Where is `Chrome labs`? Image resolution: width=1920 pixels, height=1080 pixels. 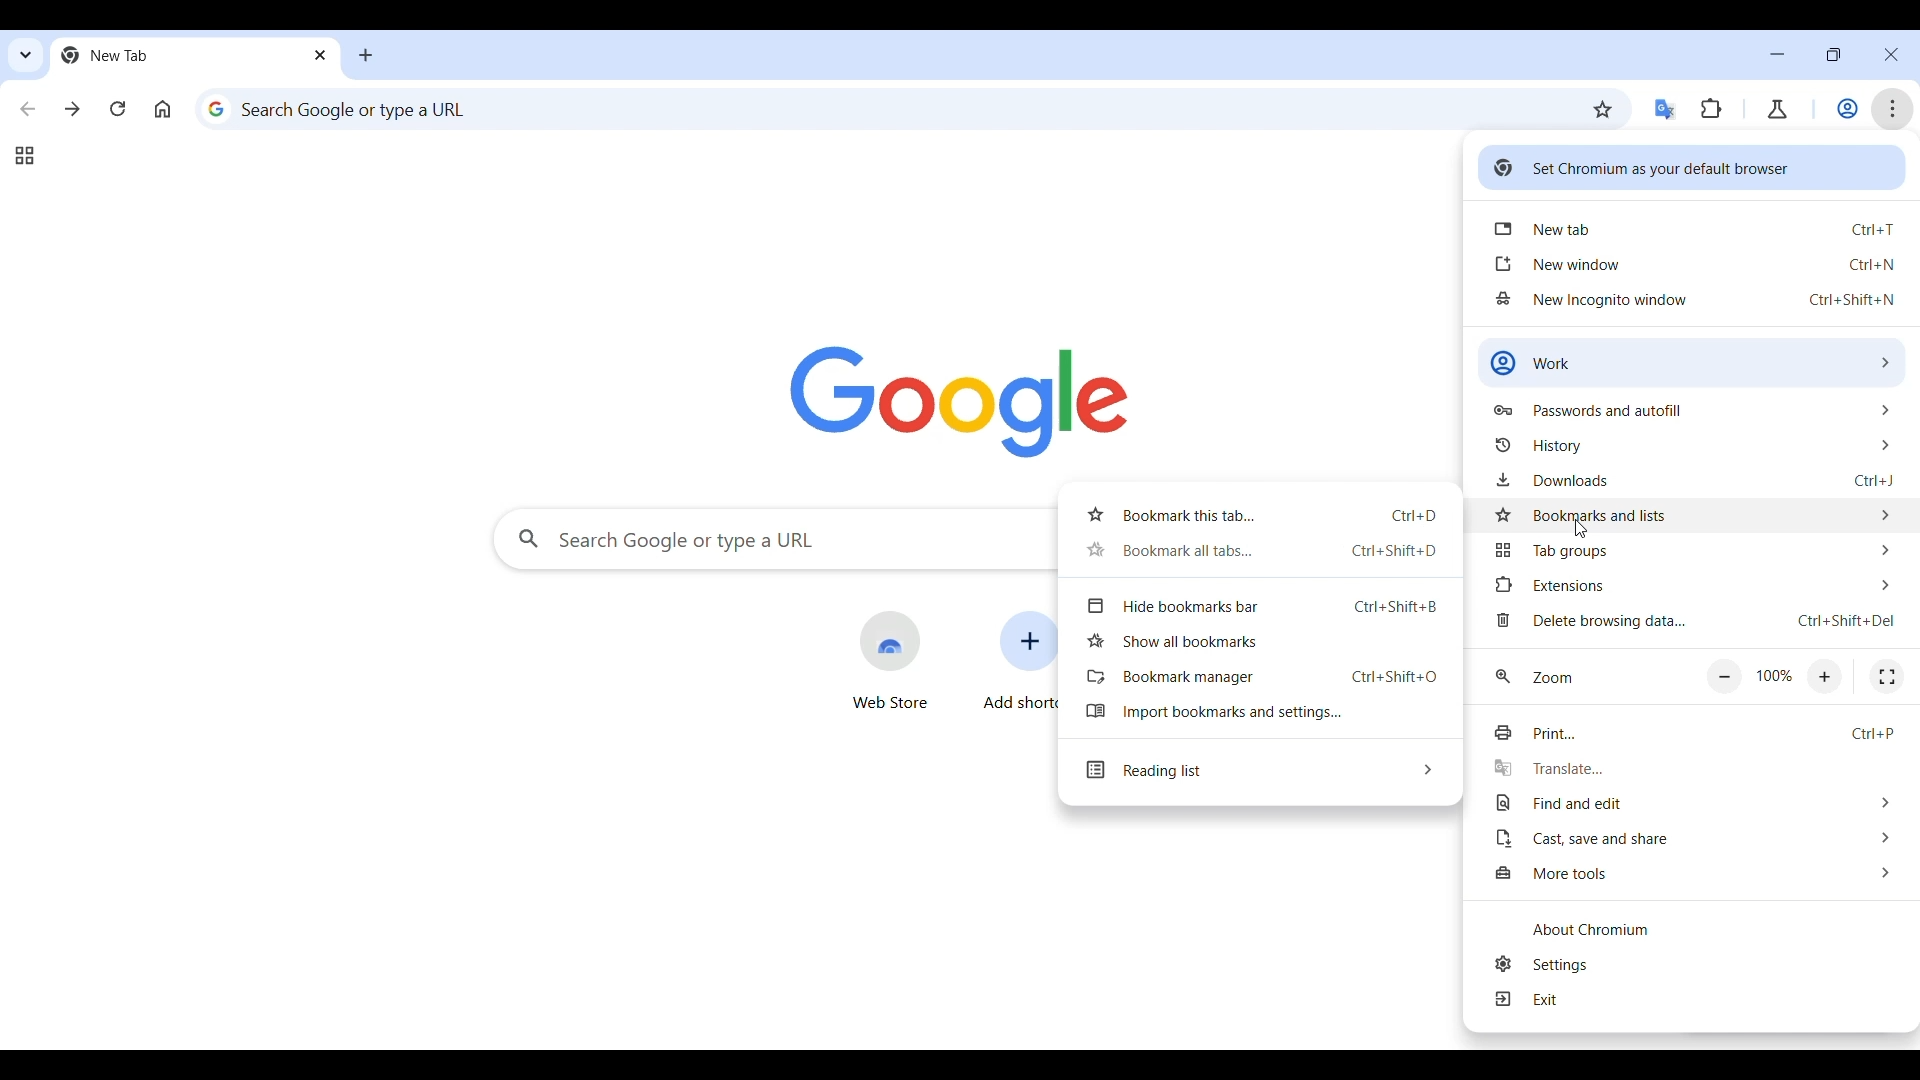 Chrome labs is located at coordinates (1777, 109).